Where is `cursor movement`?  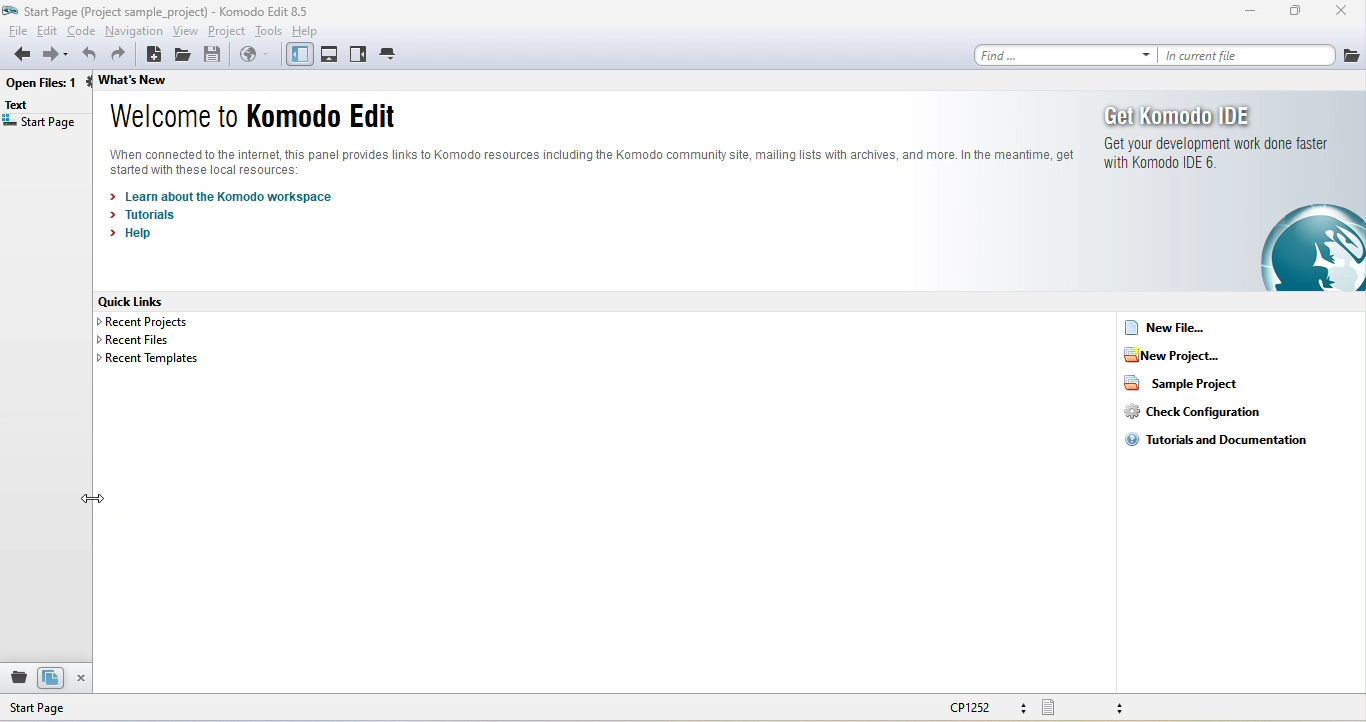 cursor movement is located at coordinates (100, 499).